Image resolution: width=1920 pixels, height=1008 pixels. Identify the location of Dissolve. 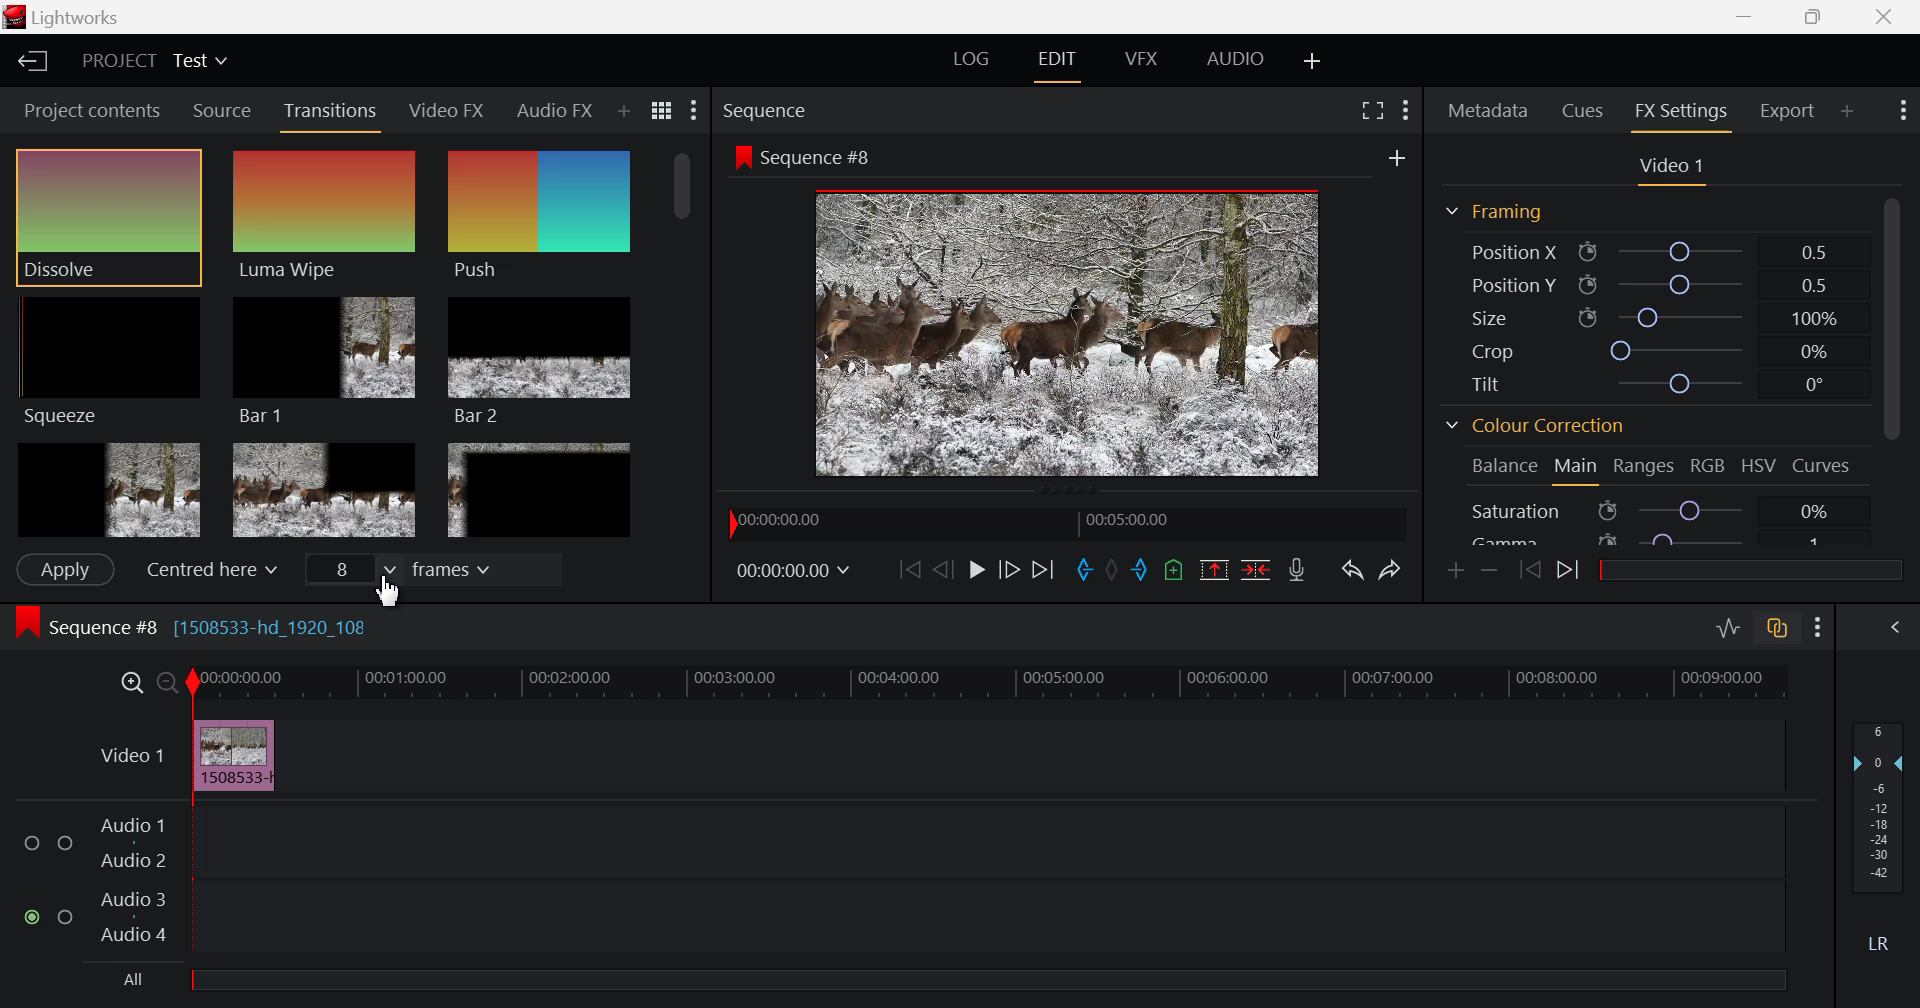
(113, 212).